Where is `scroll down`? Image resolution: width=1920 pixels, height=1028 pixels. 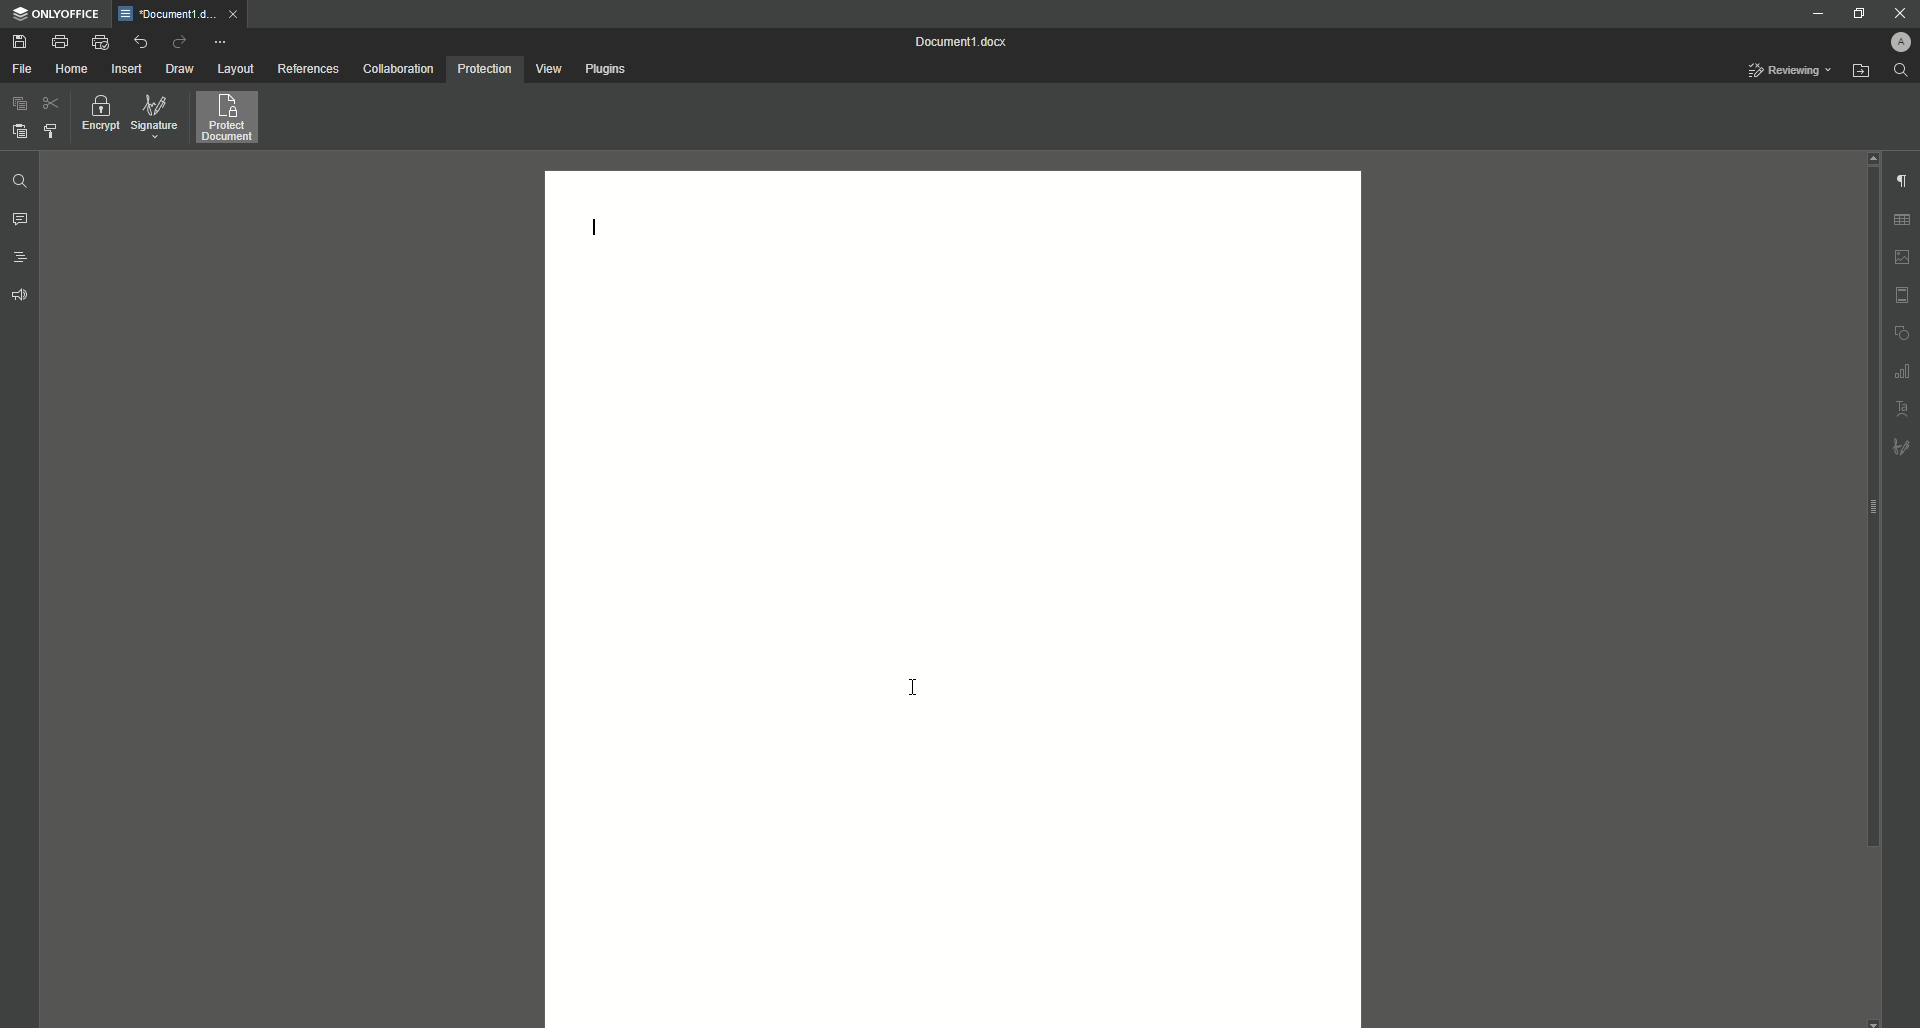 scroll down is located at coordinates (1871, 1020).